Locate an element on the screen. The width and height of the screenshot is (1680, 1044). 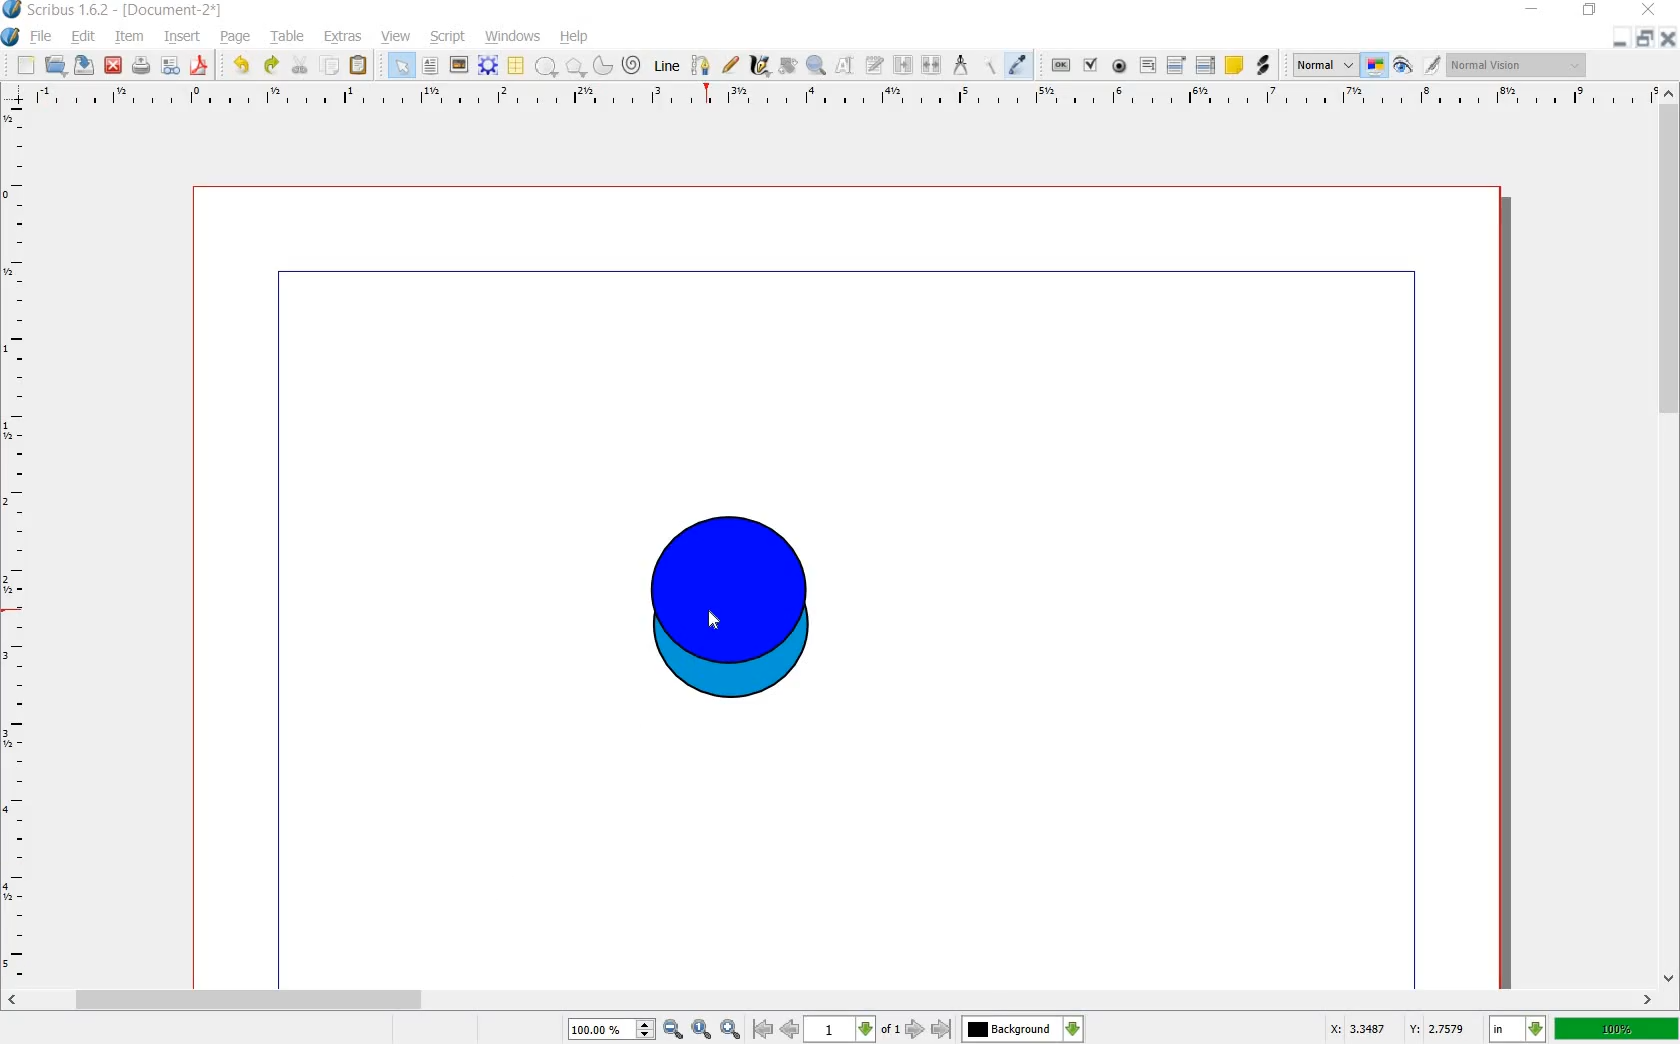
save is located at coordinates (84, 65).